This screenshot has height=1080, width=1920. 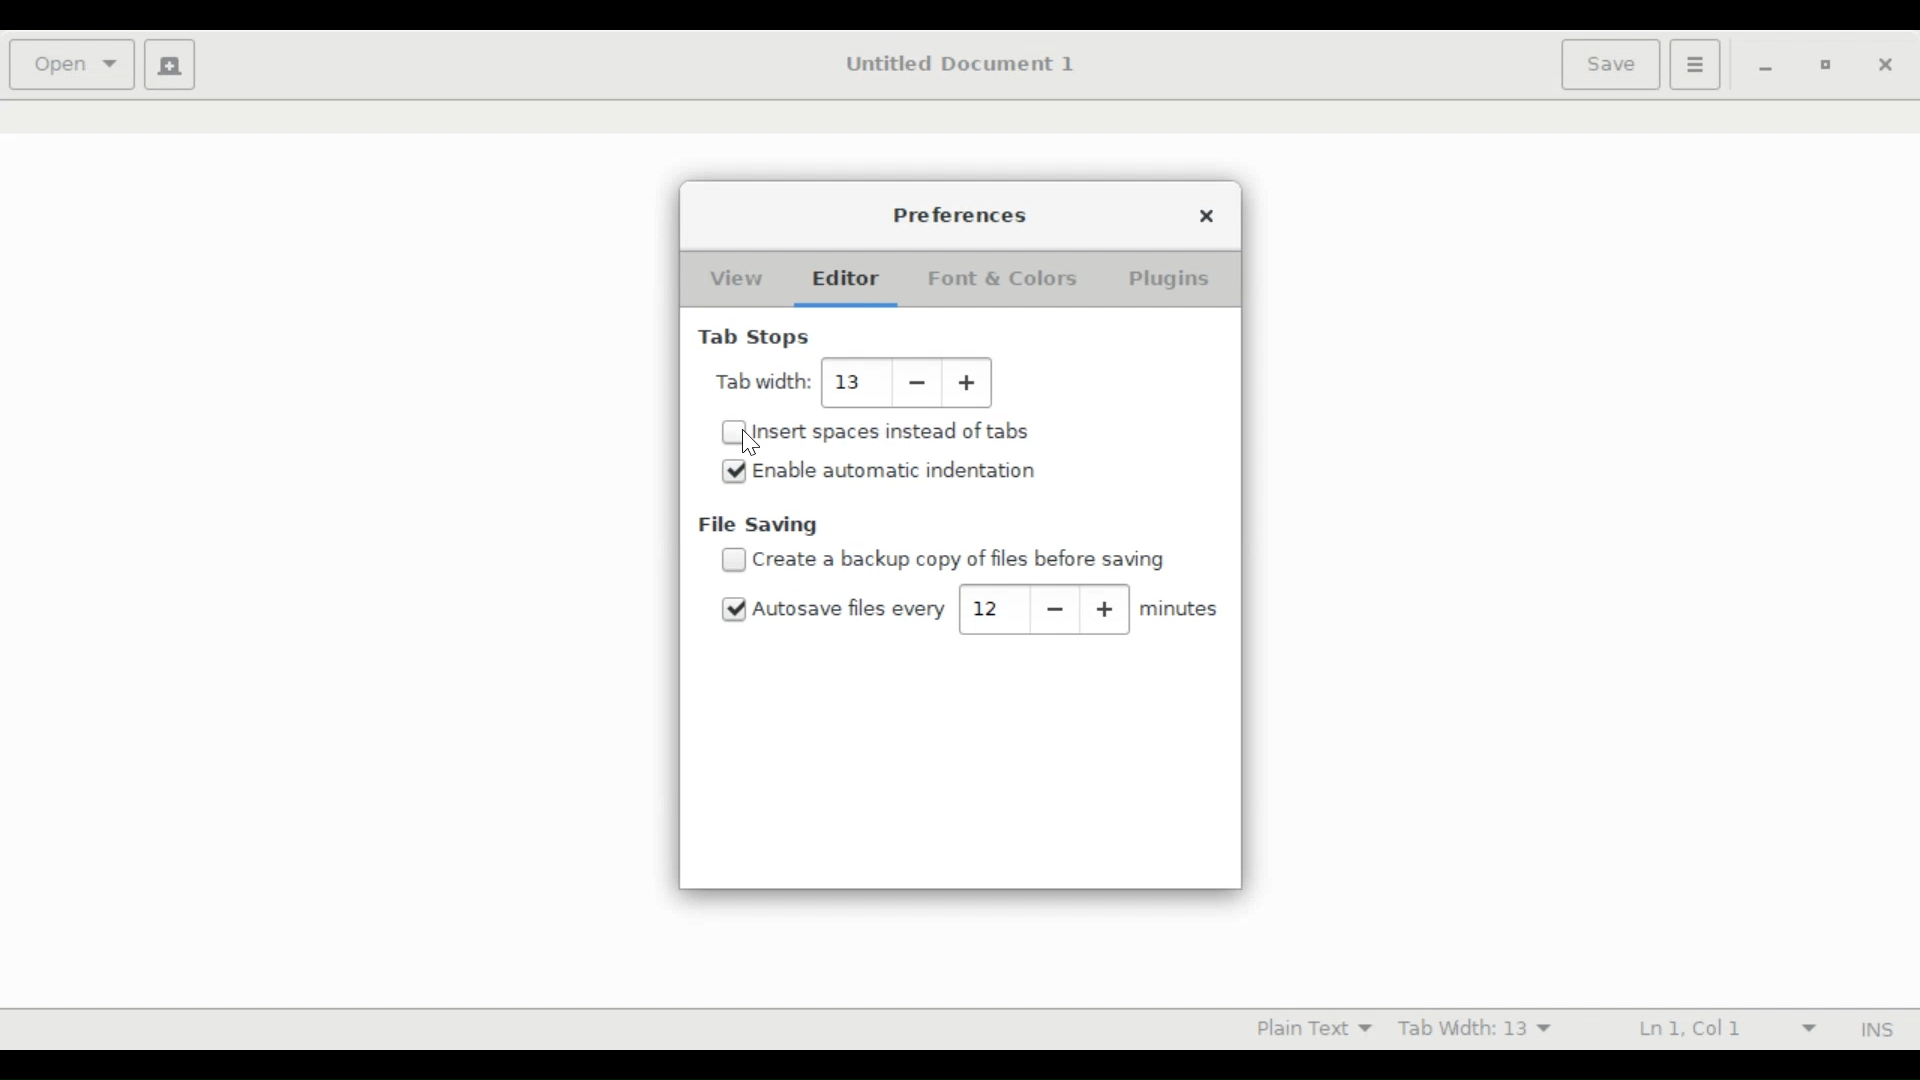 What do you see at coordinates (733, 279) in the screenshot?
I see `View` at bounding box center [733, 279].